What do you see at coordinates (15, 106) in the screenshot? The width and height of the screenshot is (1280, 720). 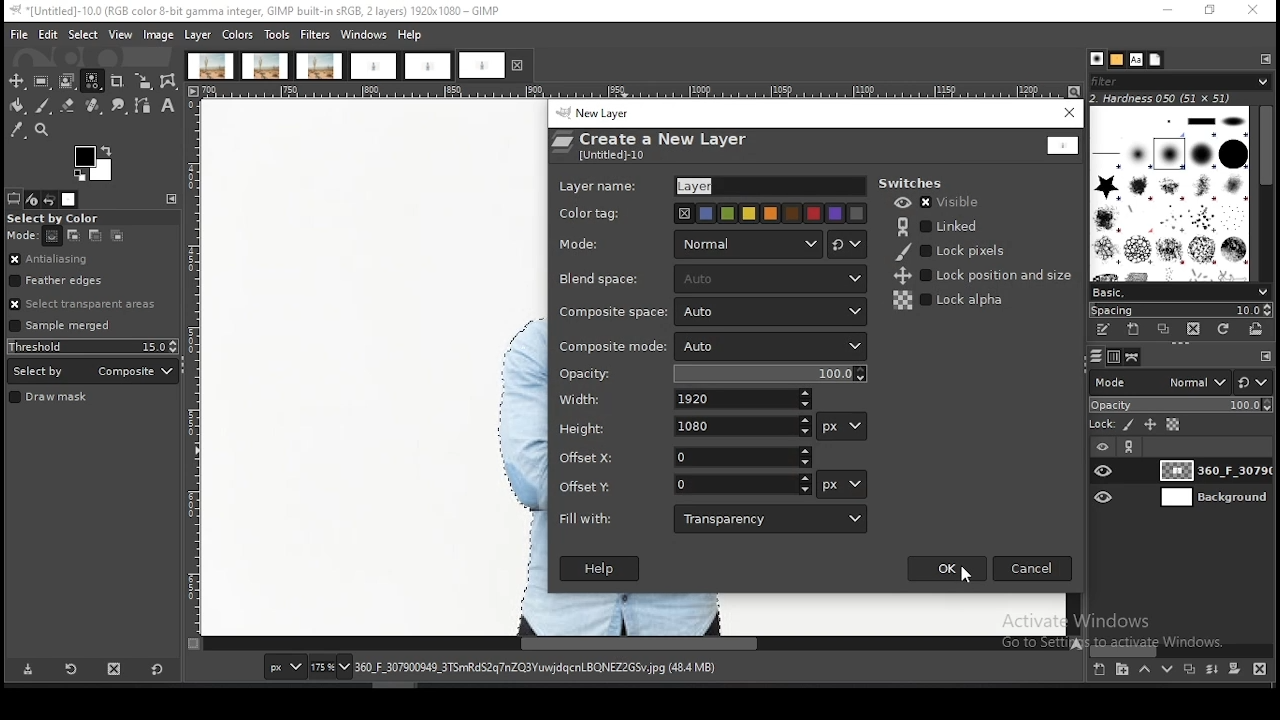 I see `paint bucket tool` at bounding box center [15, 106].